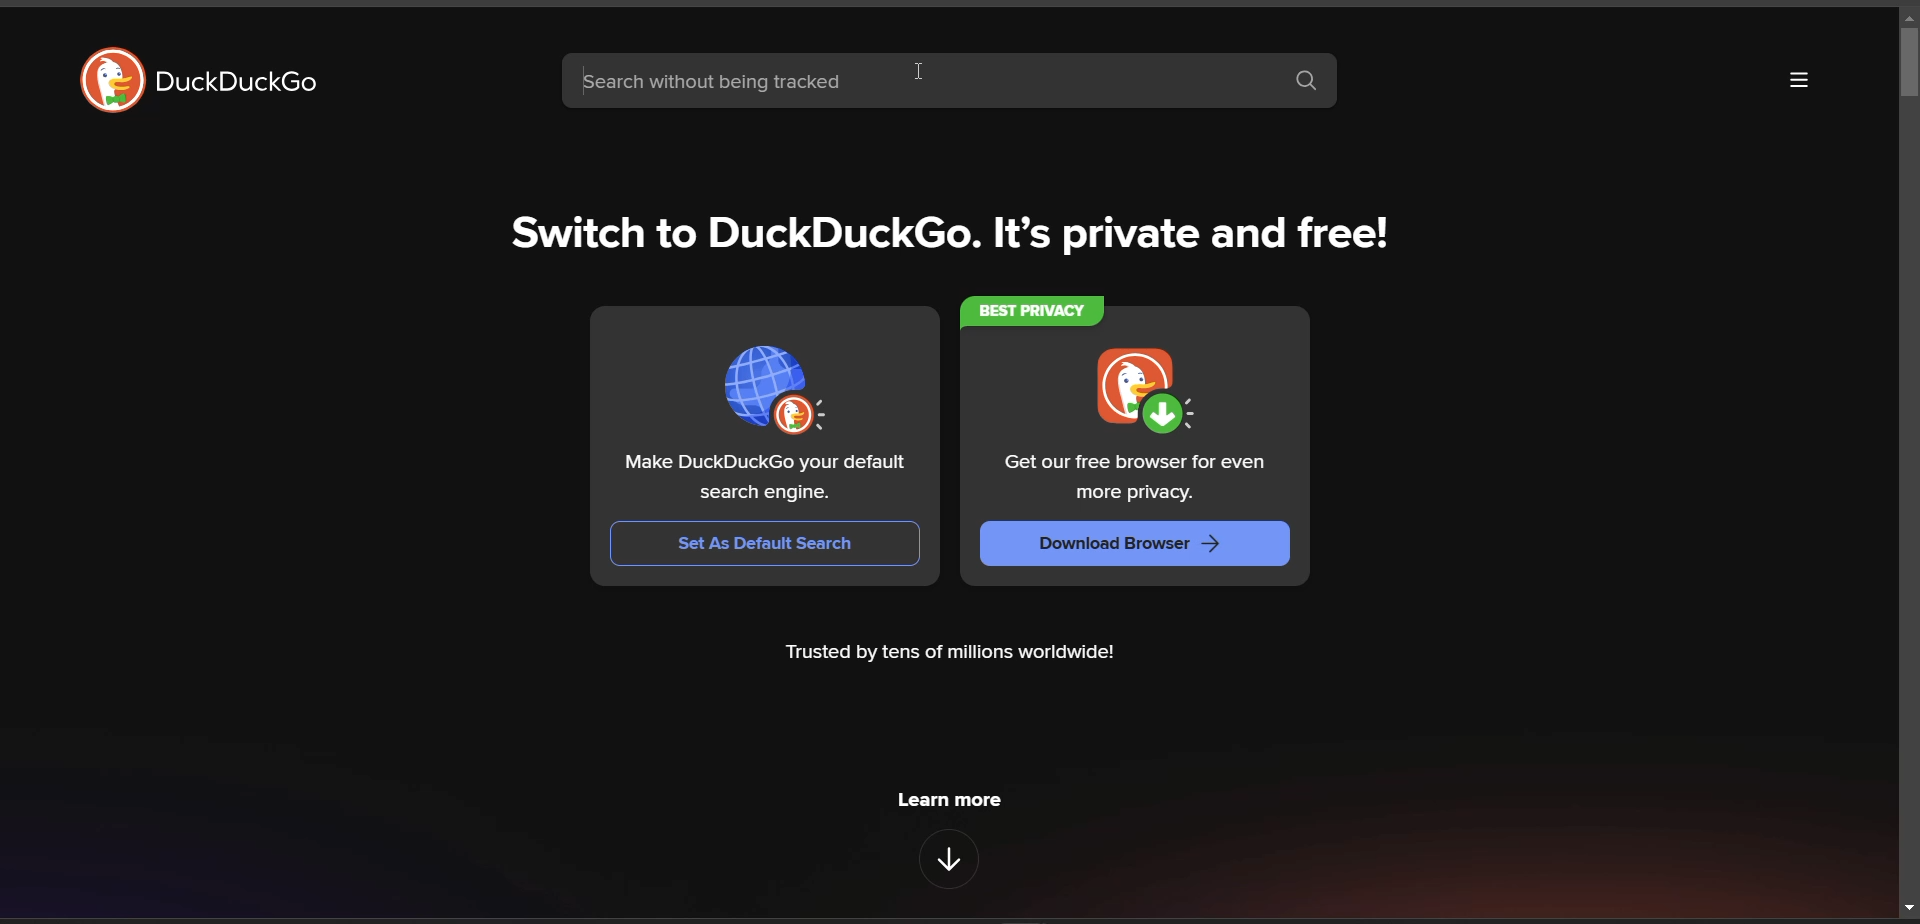 The width and height of the screenshot is (1920, 924). I want to click on Set As Default Search, so click(759, 545).